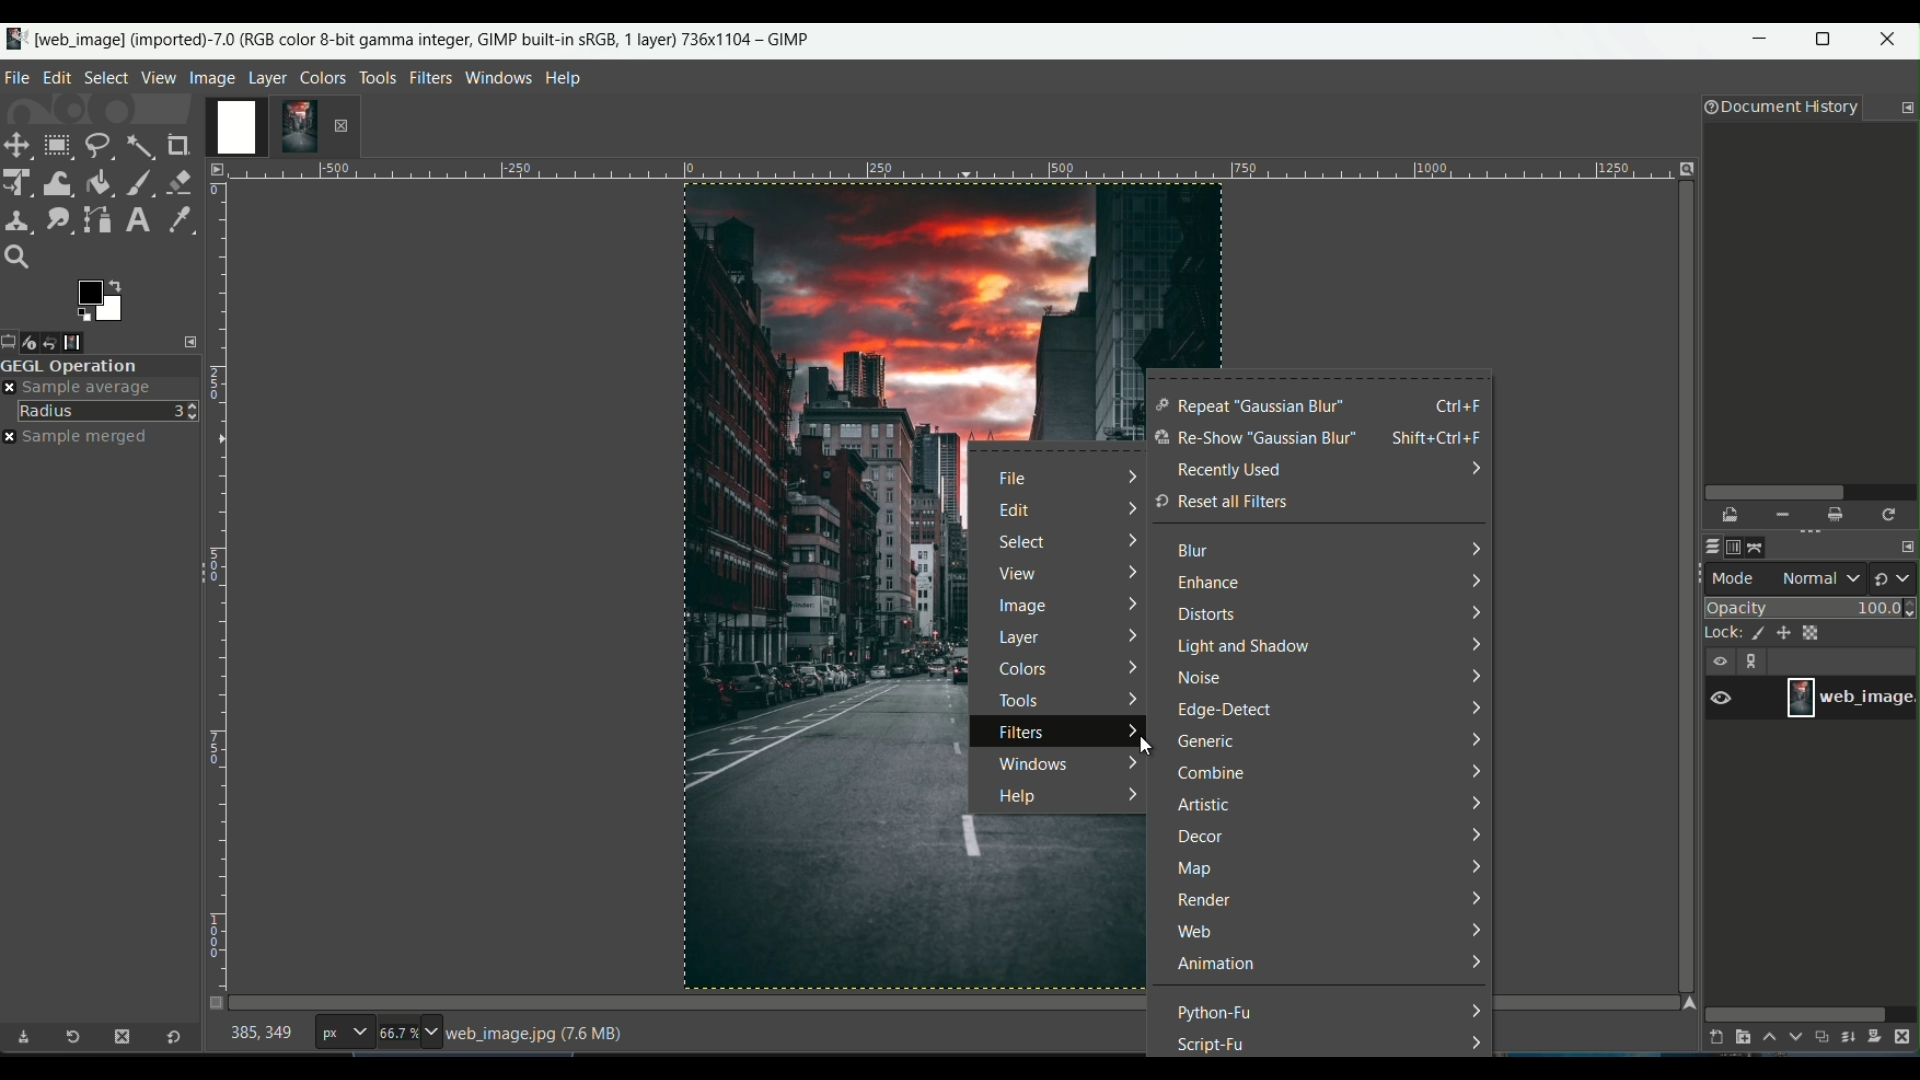 The width and height of the screenshot is (1920, 1080). I want to click on layers tab, so click(270, 76).